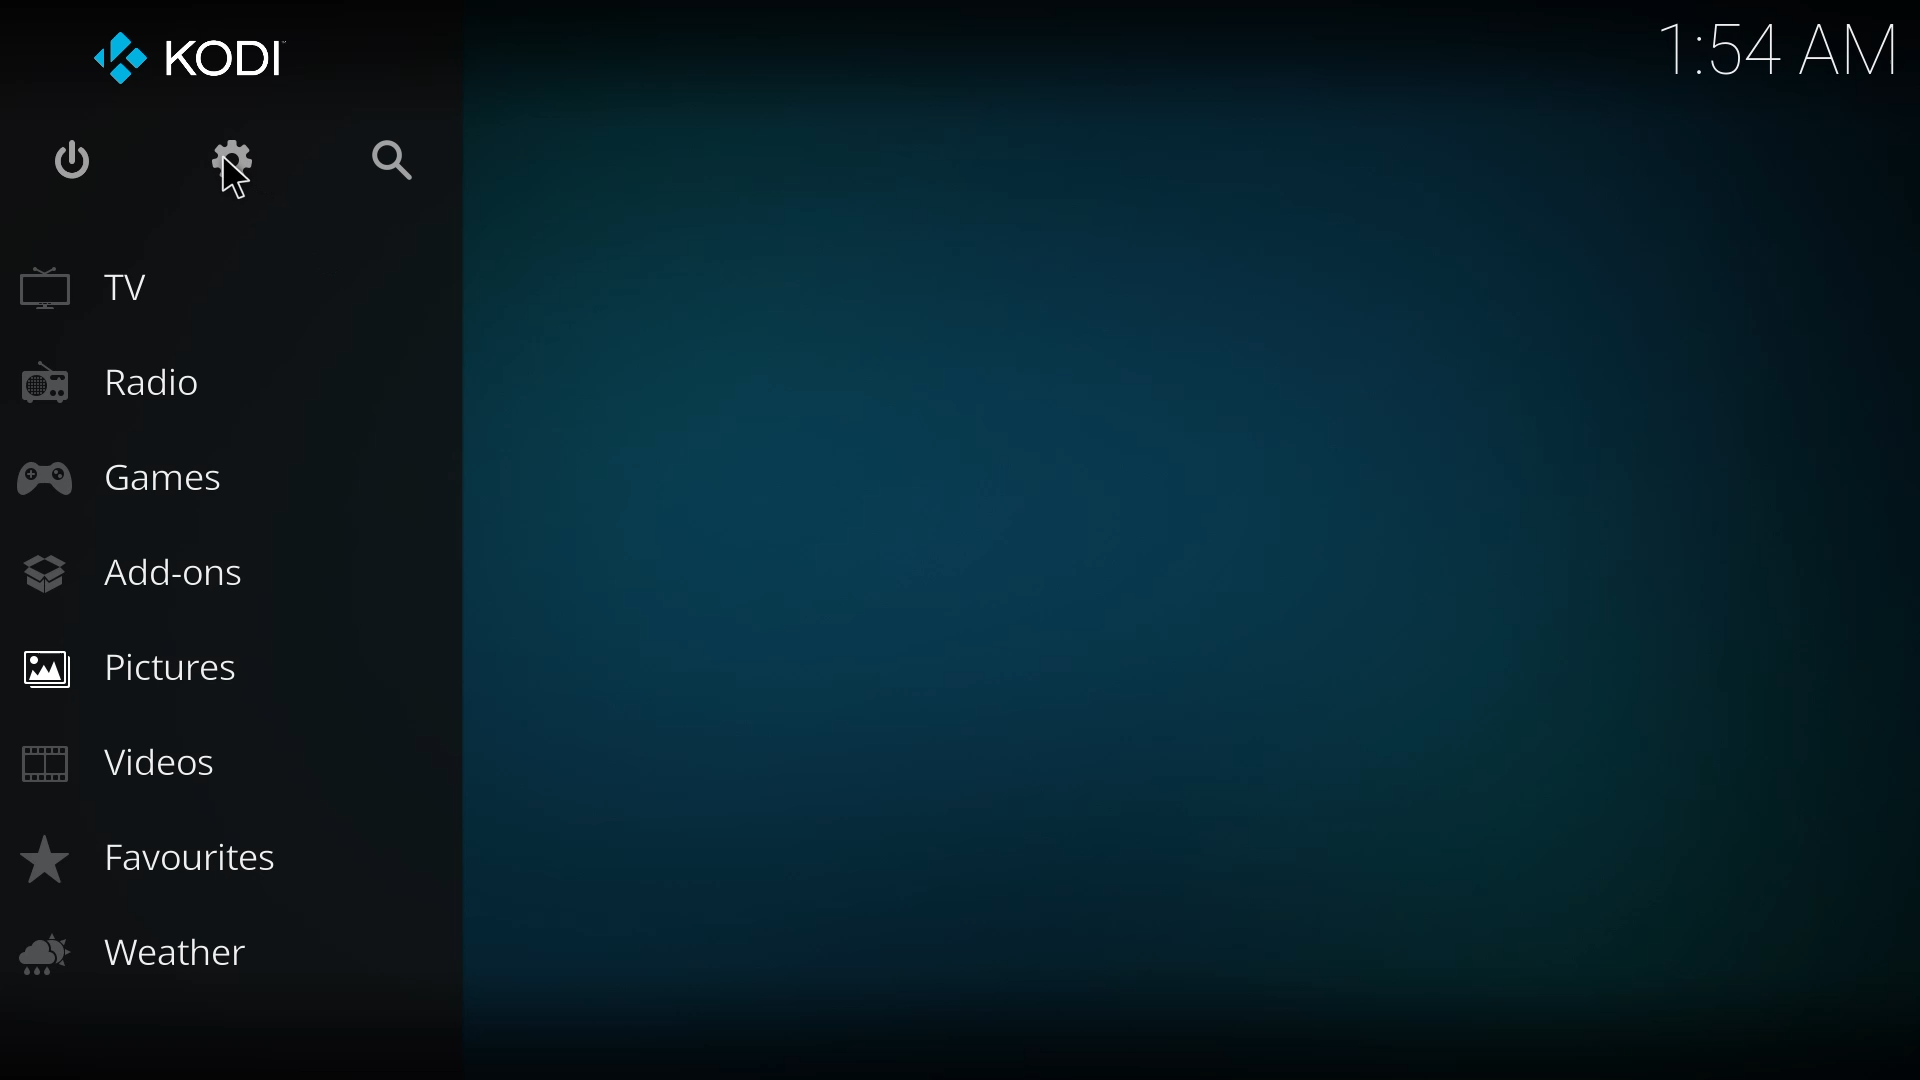 This screenshot has height=1080, width=1920. Describe the element at coordinates (1783, 52) in the screenshot. I see `time` at that location.